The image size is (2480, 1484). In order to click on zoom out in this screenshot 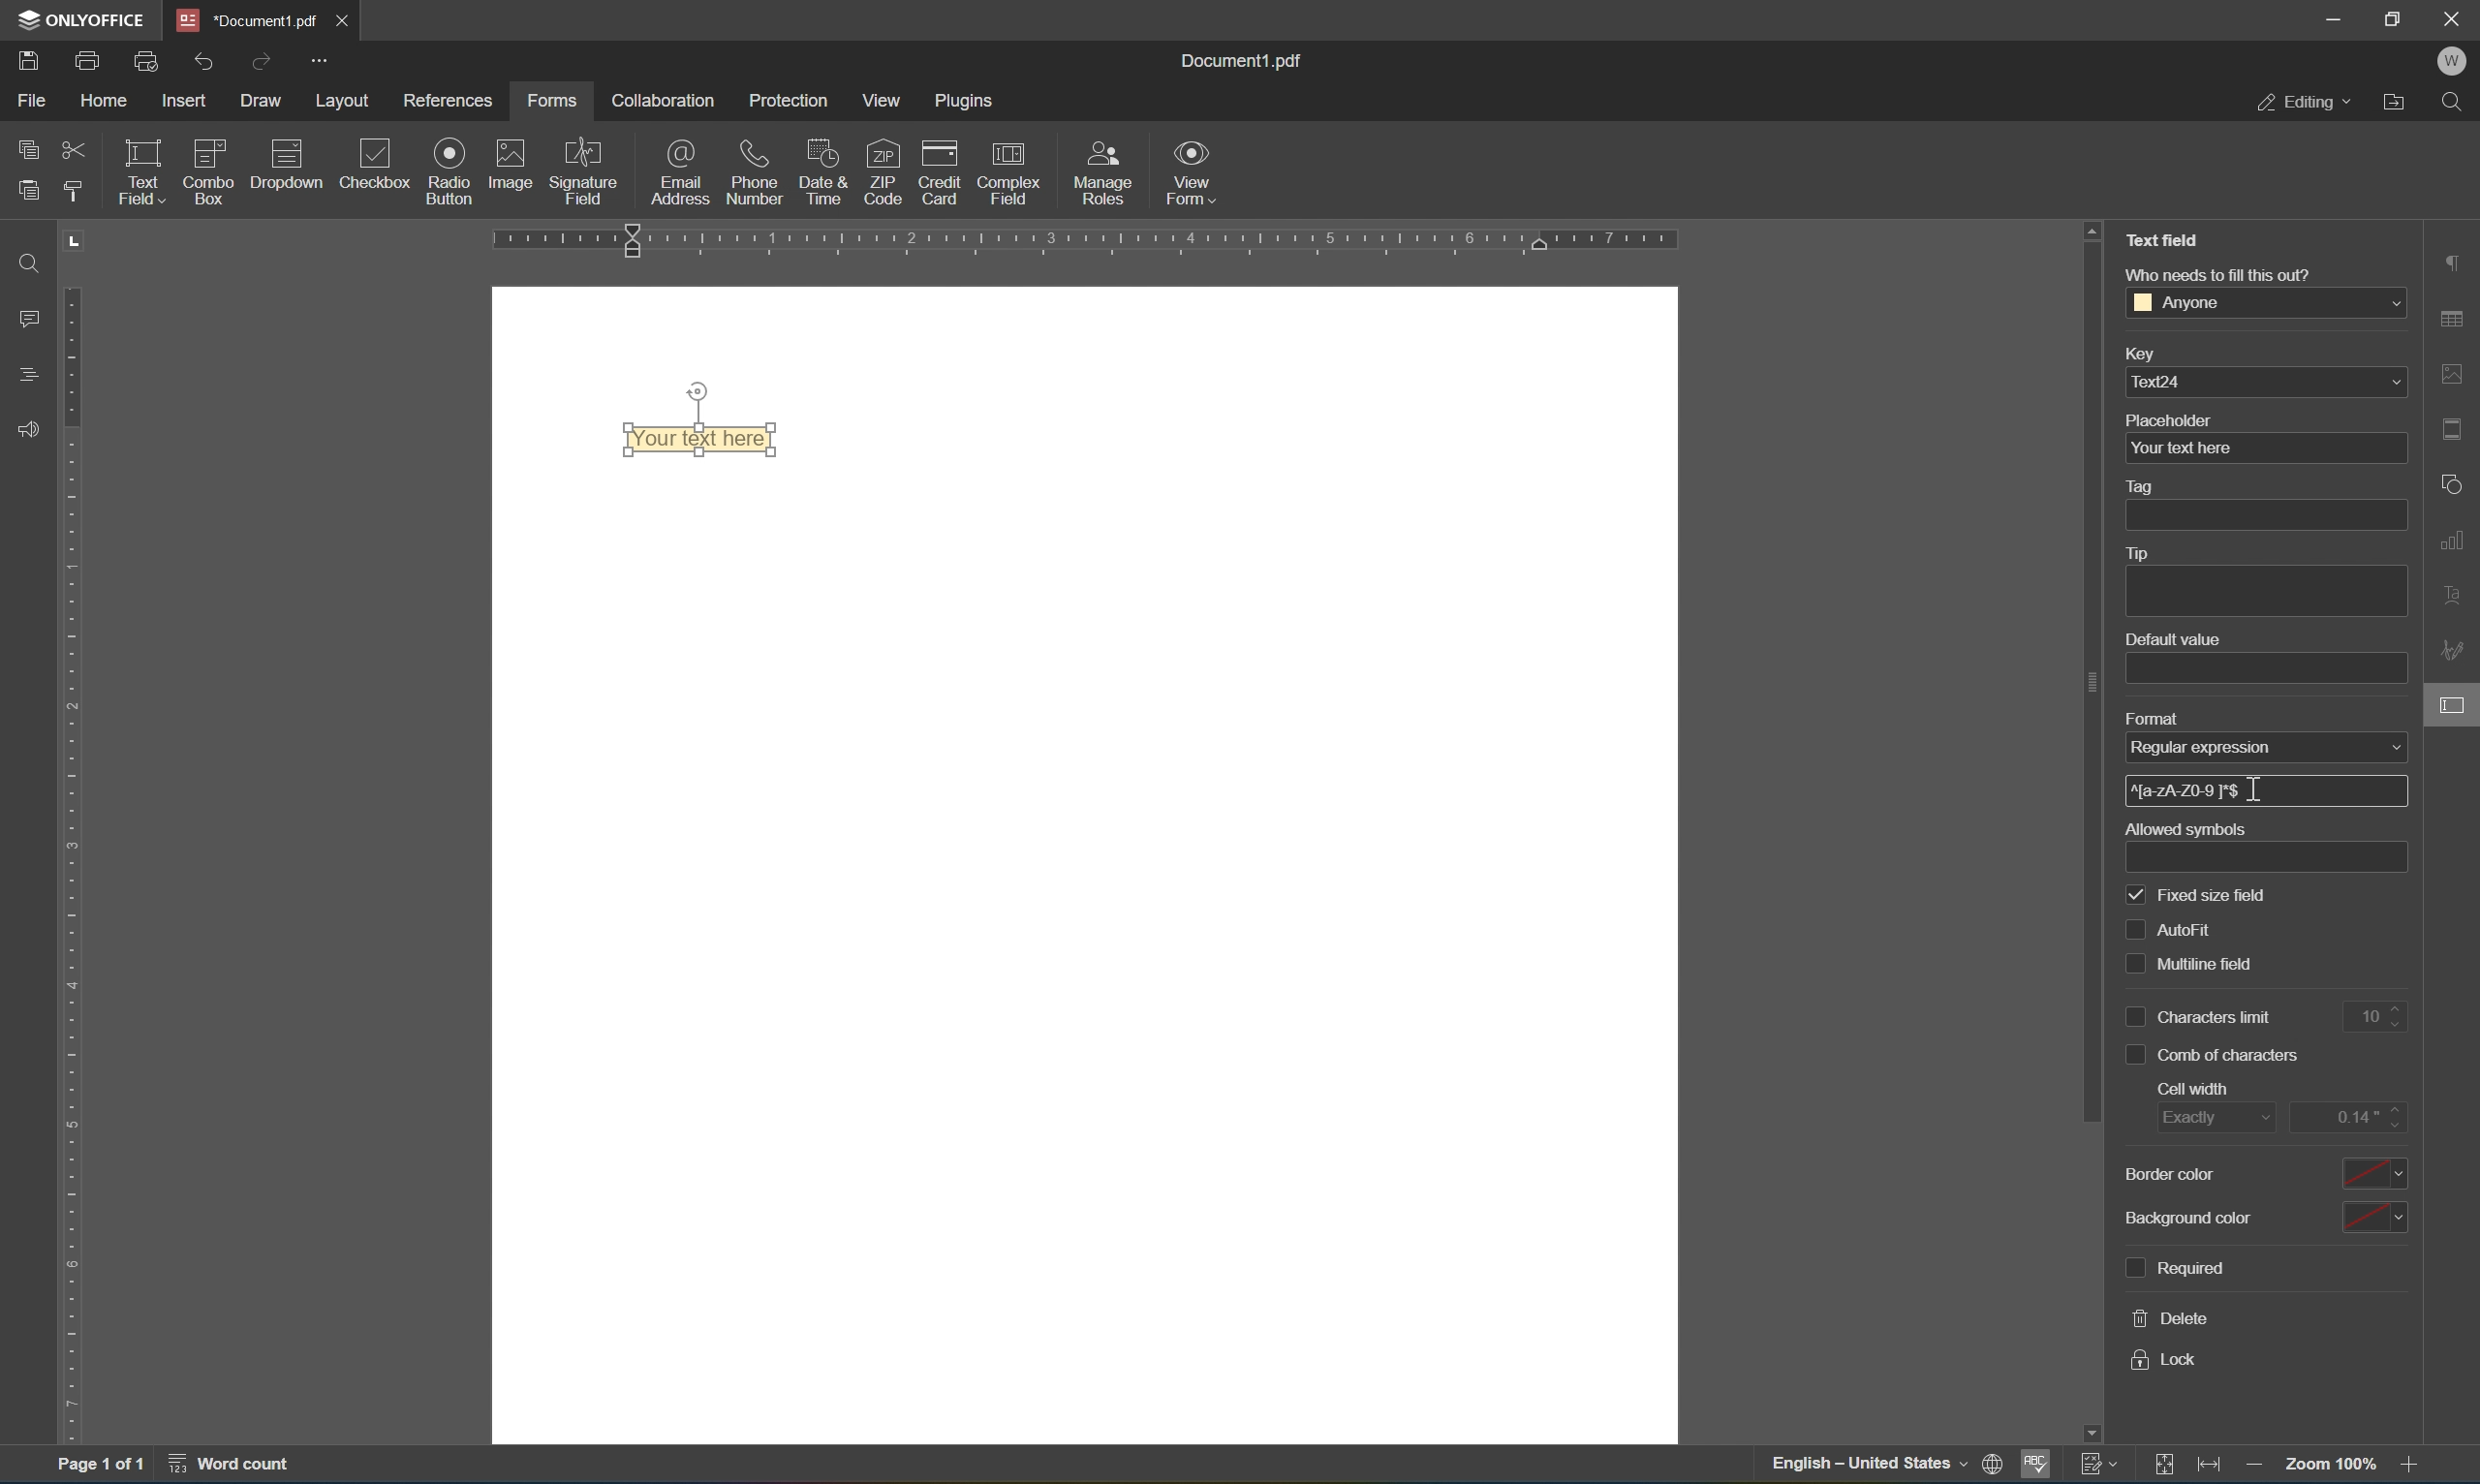, I will do `click(2335, 1464)`.